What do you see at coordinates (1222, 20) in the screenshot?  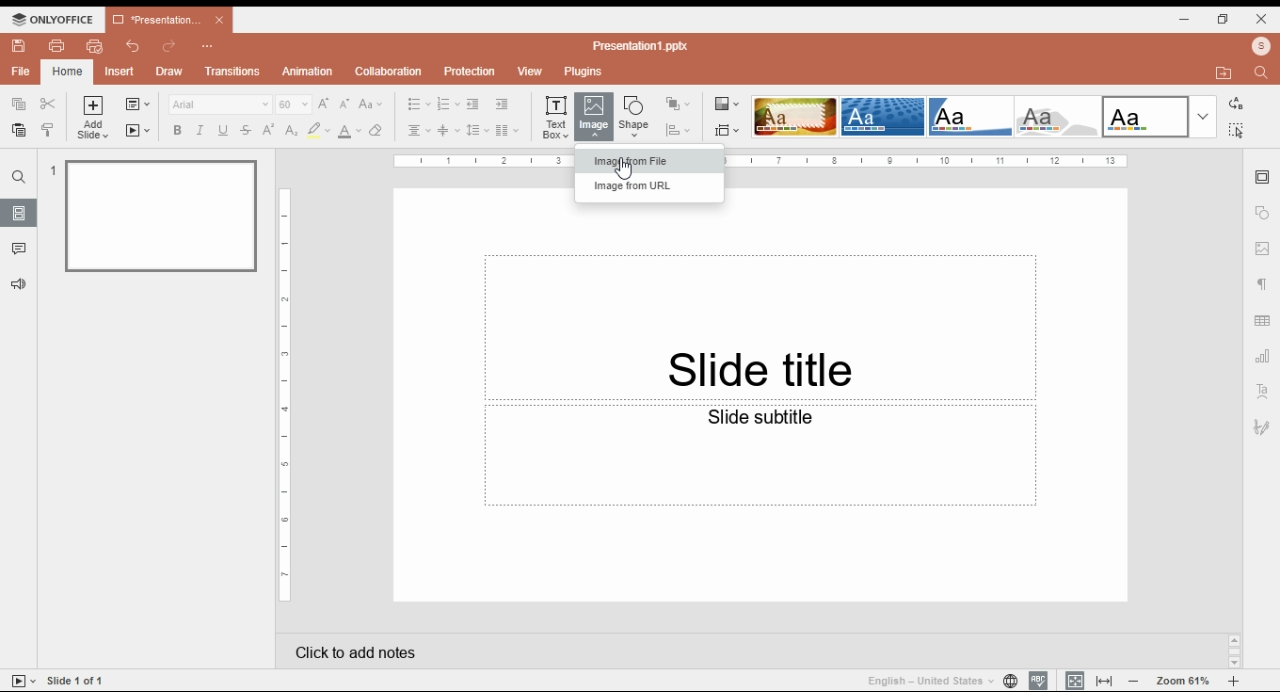 I see `restore` at bounding box center [1222, 20].